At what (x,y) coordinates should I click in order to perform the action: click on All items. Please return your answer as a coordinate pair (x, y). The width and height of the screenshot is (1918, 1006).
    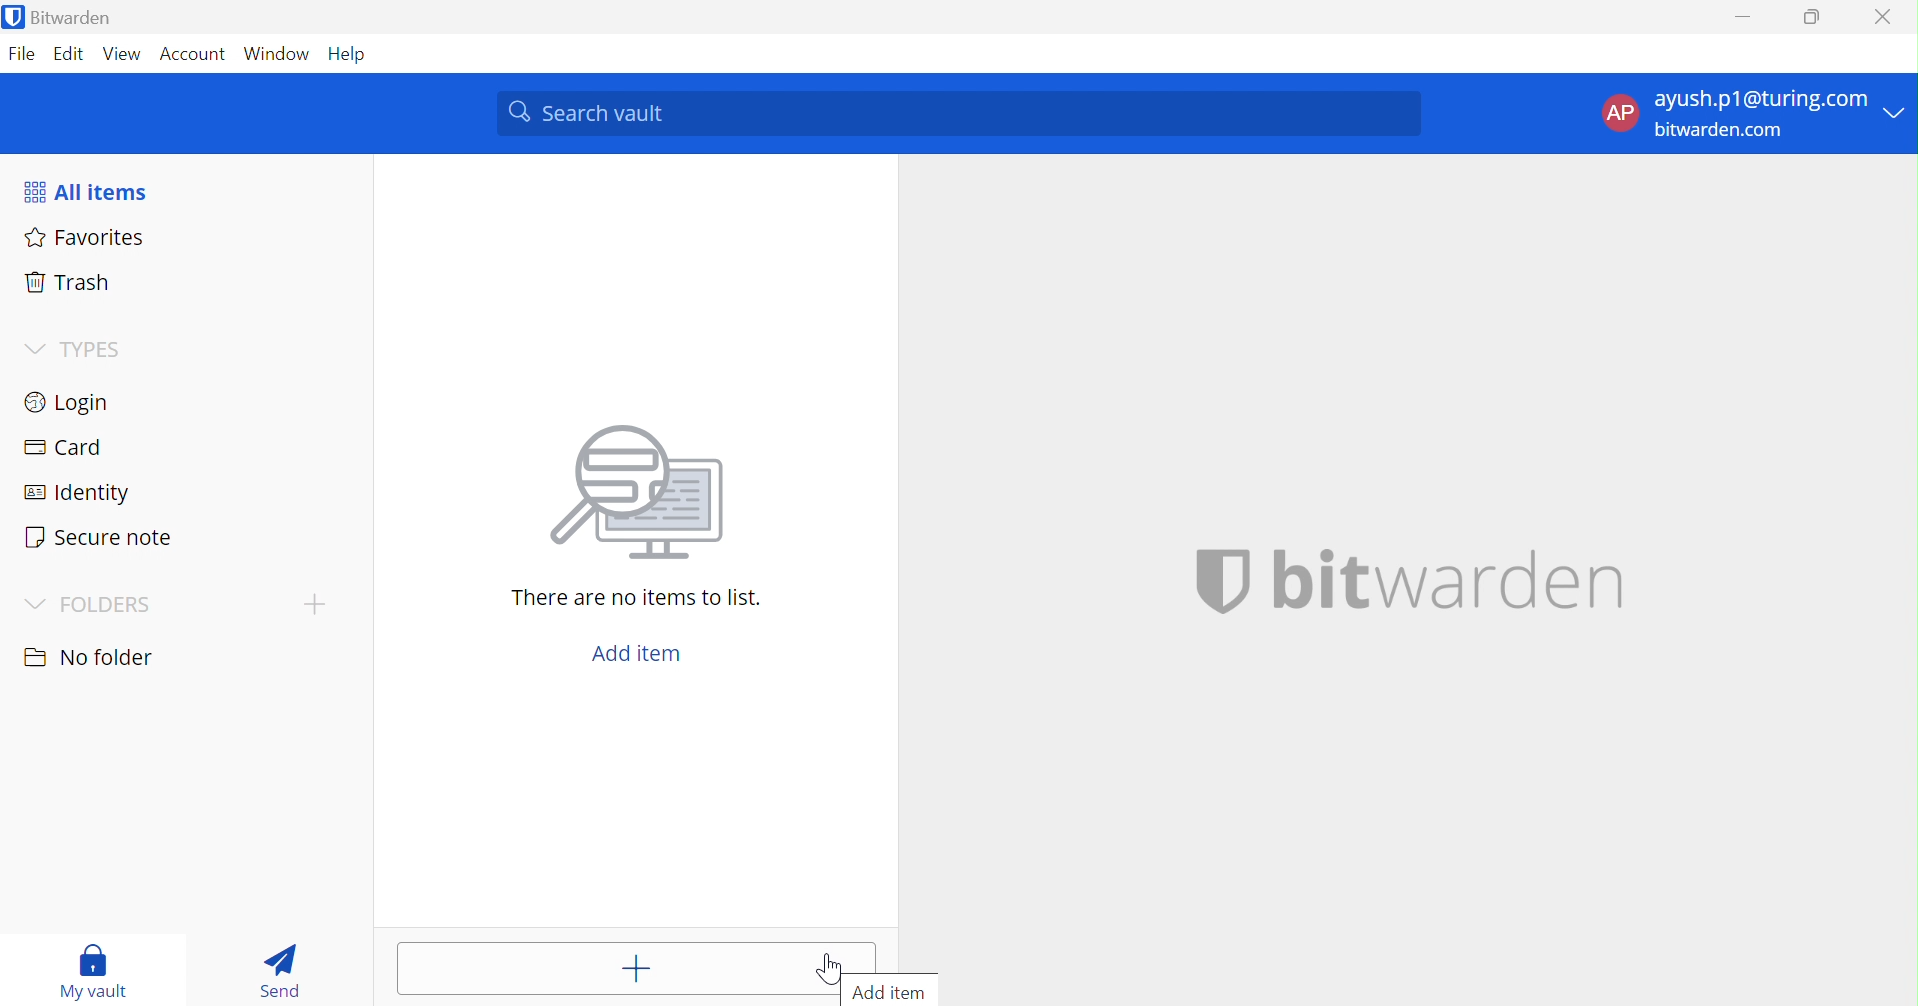
    Looking at the image, I should click on (86, 189).